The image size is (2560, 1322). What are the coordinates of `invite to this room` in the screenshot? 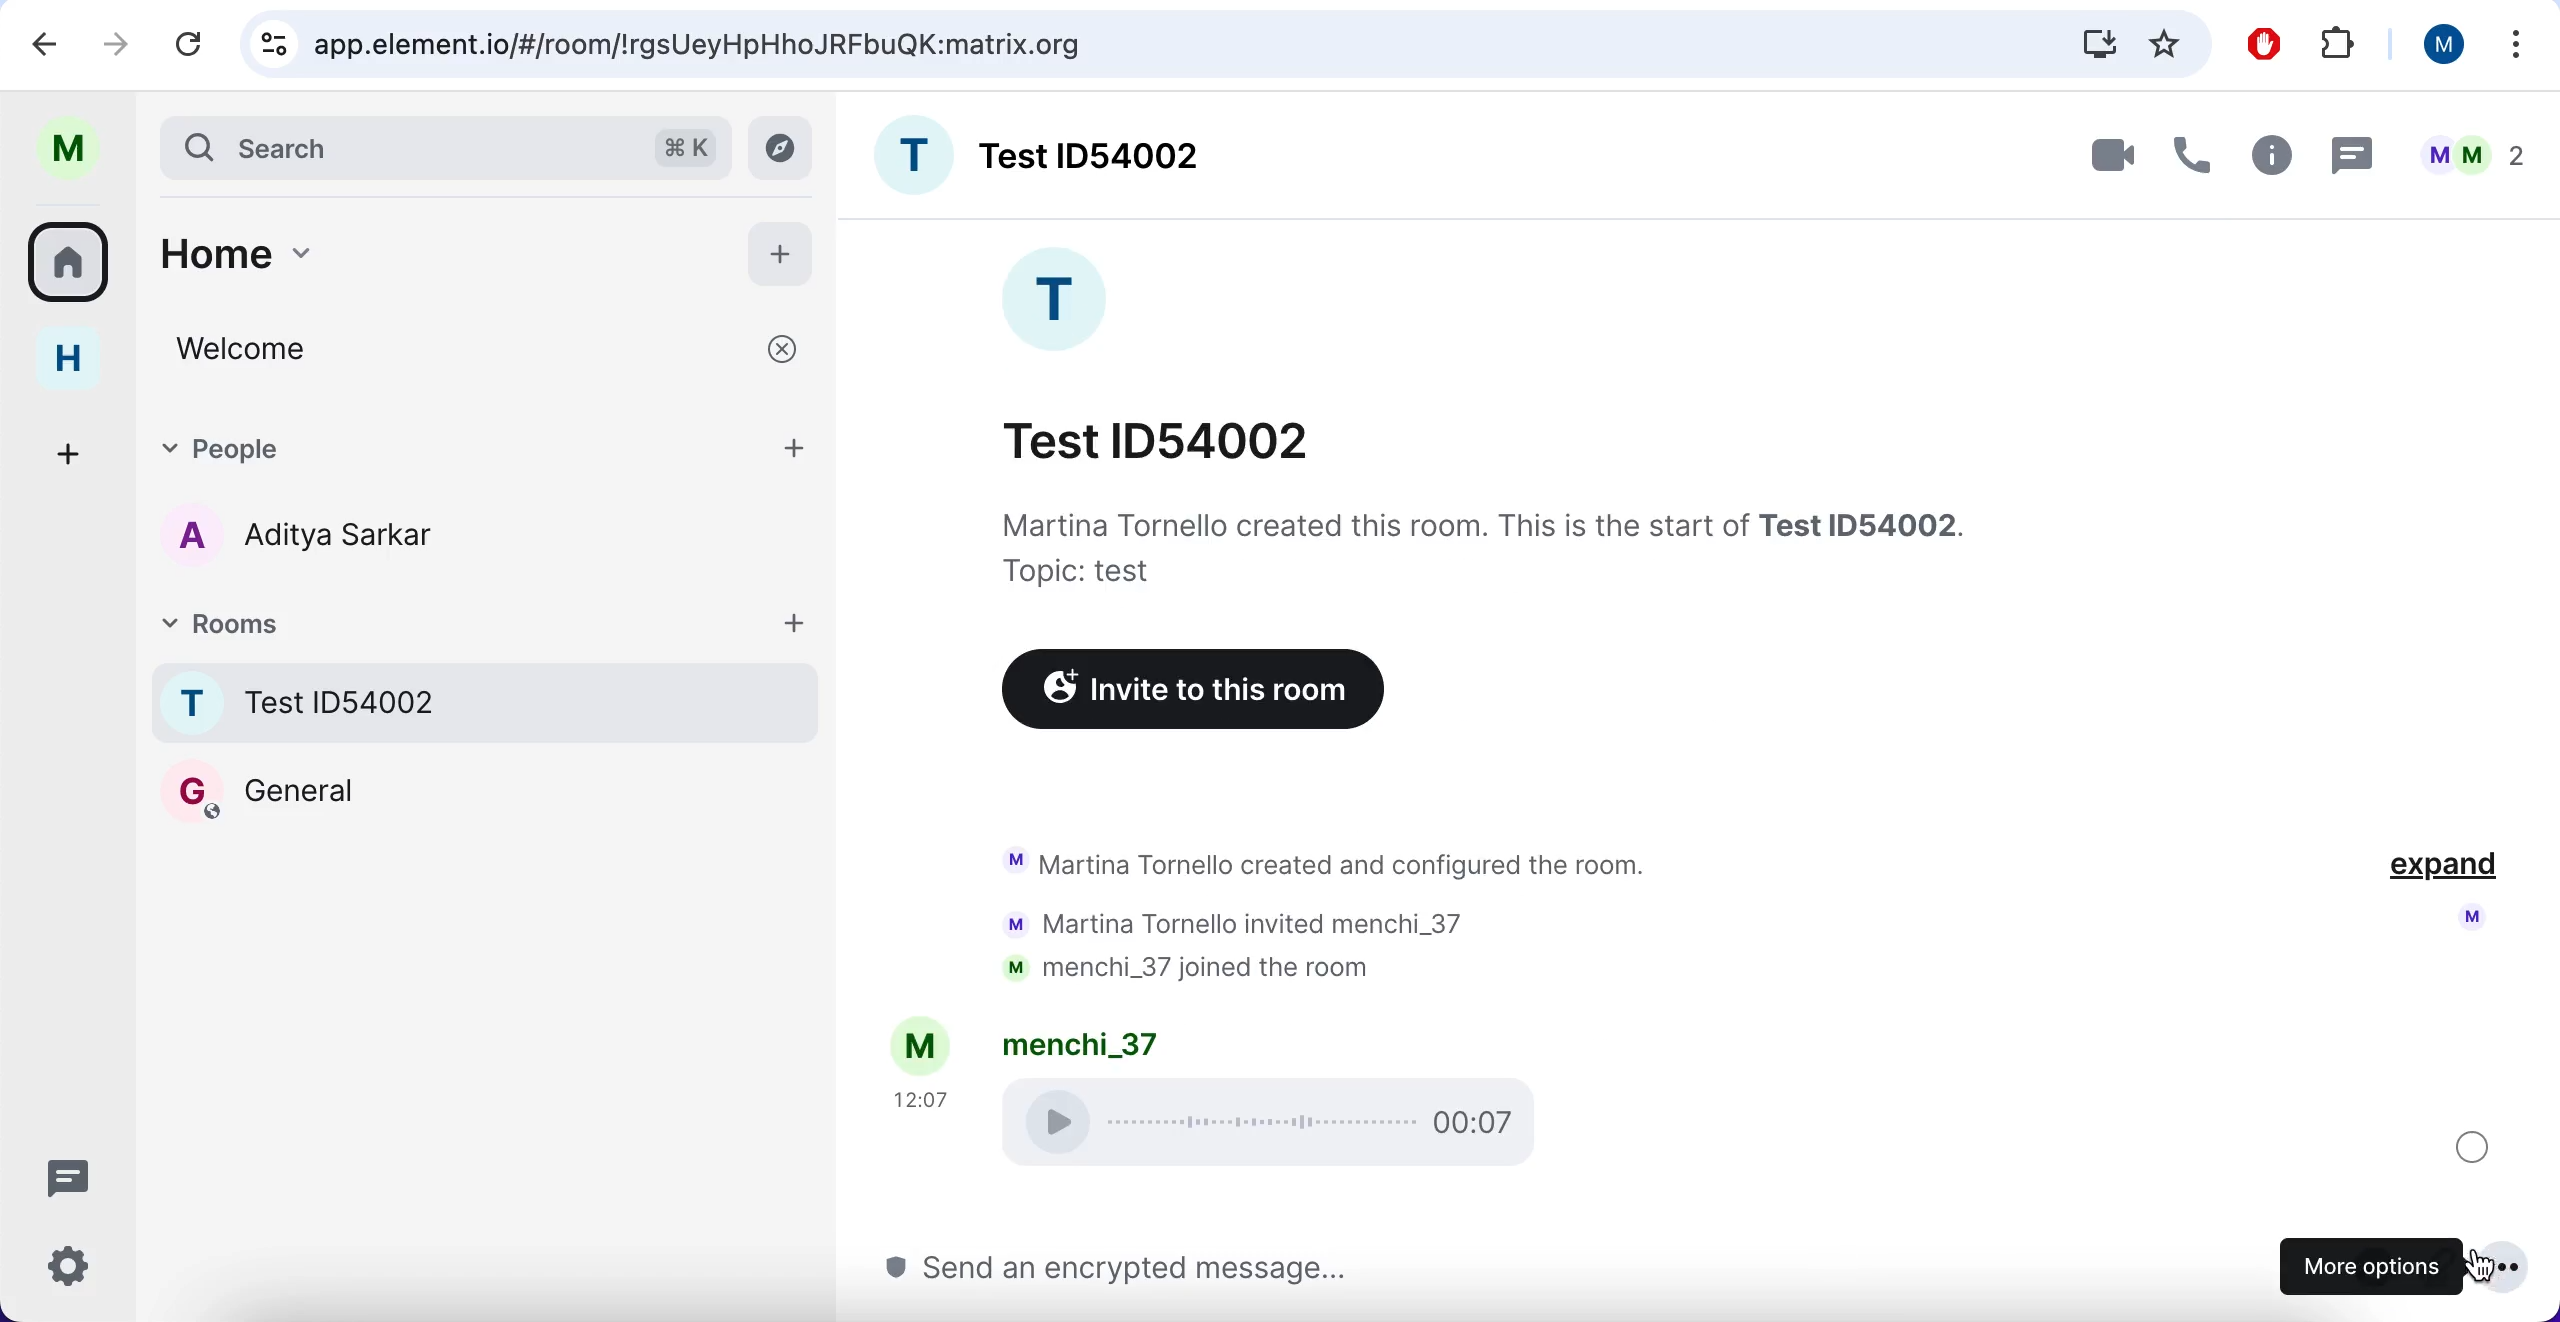 It's located at (1195, 690).